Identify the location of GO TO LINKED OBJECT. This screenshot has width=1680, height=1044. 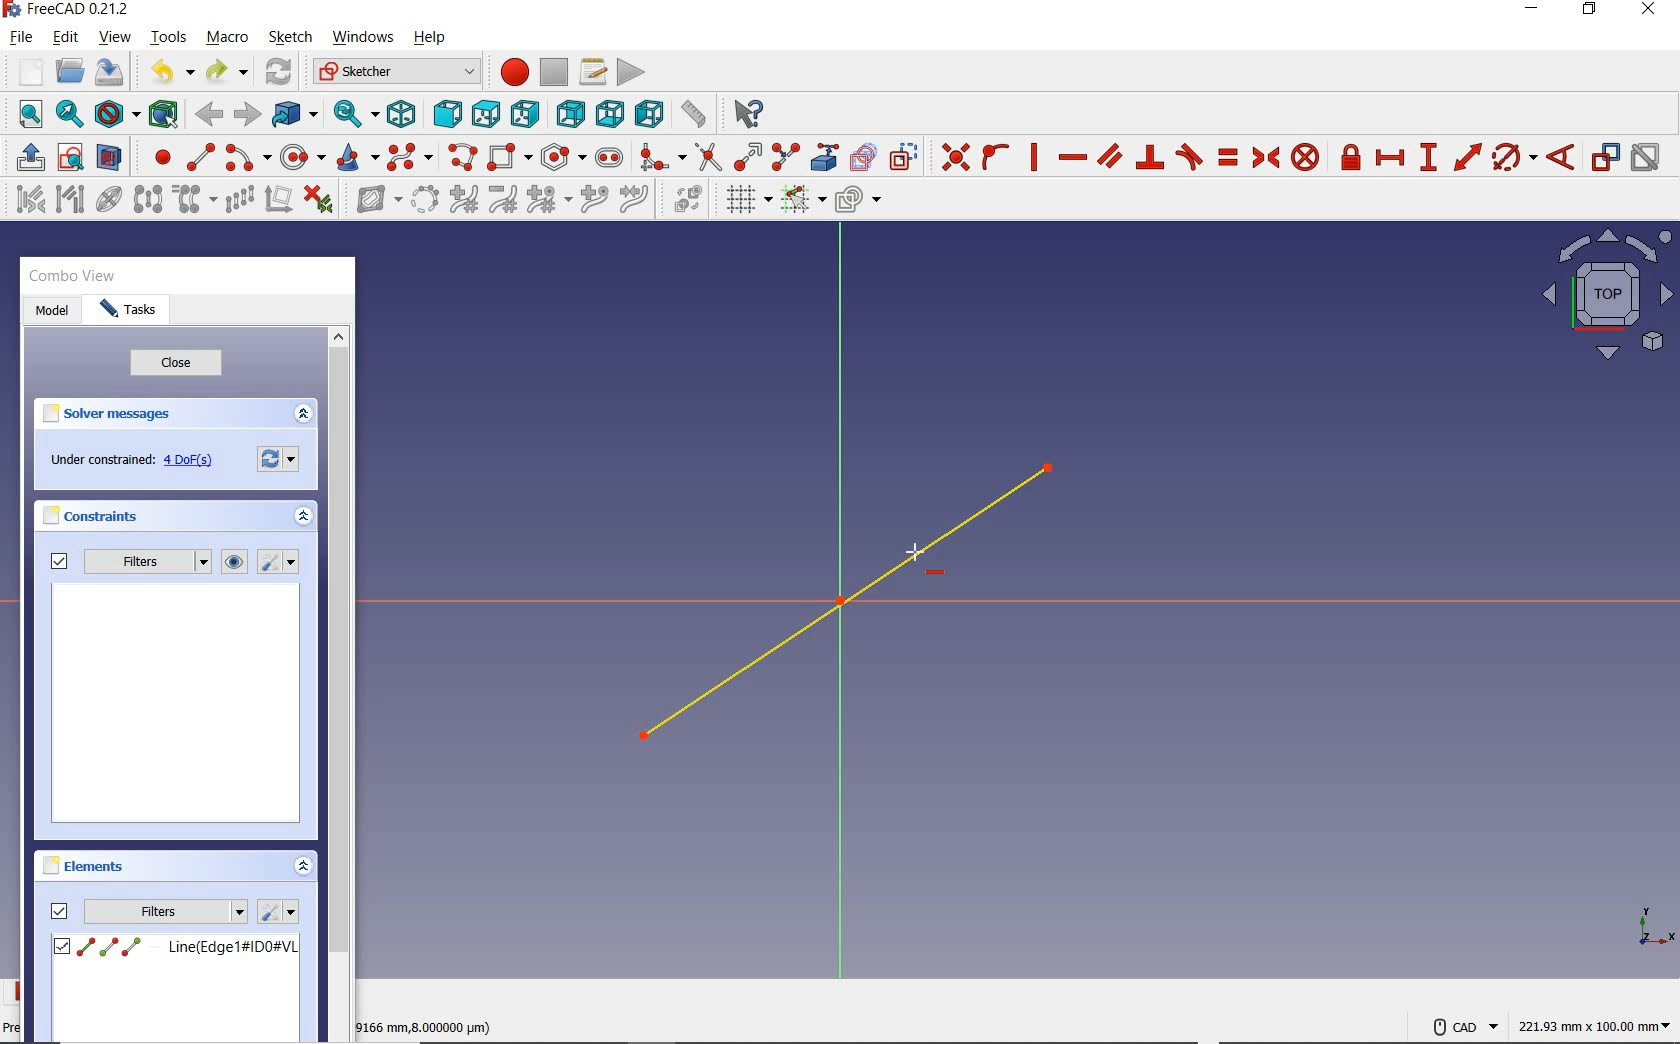
(296, 116).